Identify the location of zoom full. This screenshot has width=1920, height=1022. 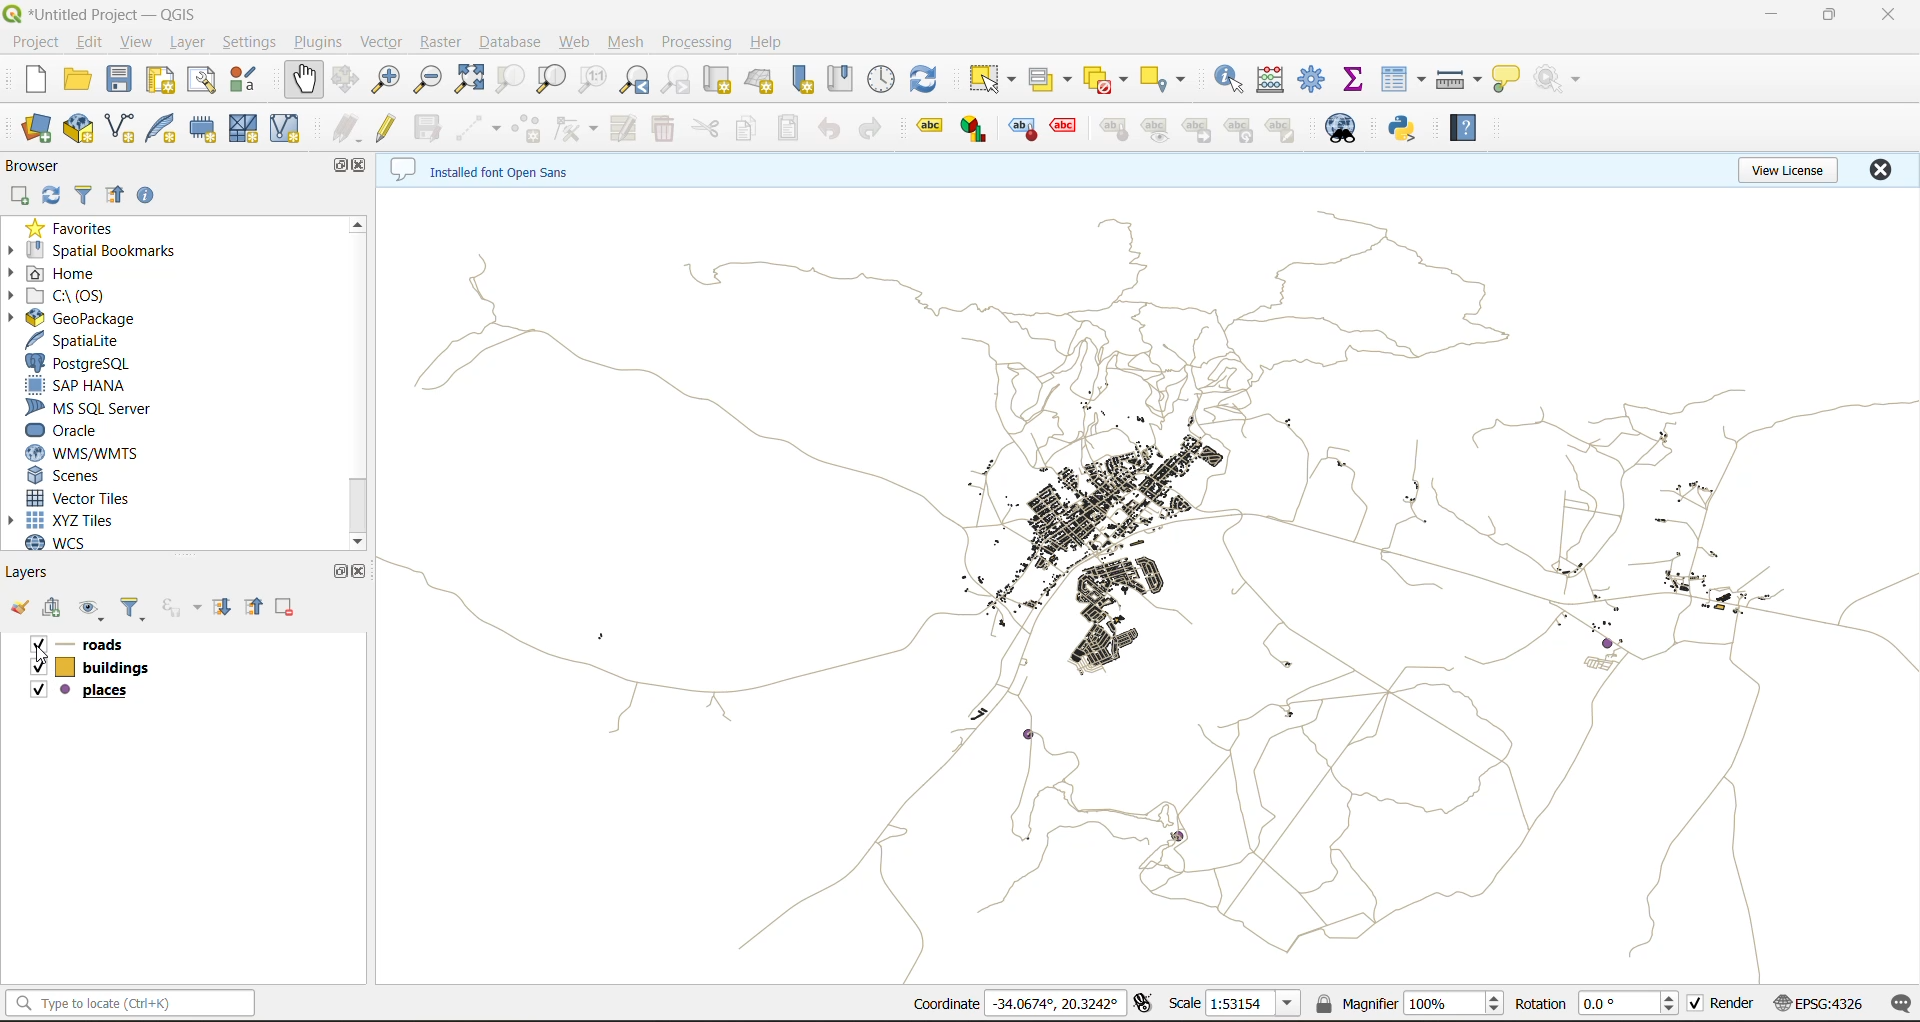
(475, 80).